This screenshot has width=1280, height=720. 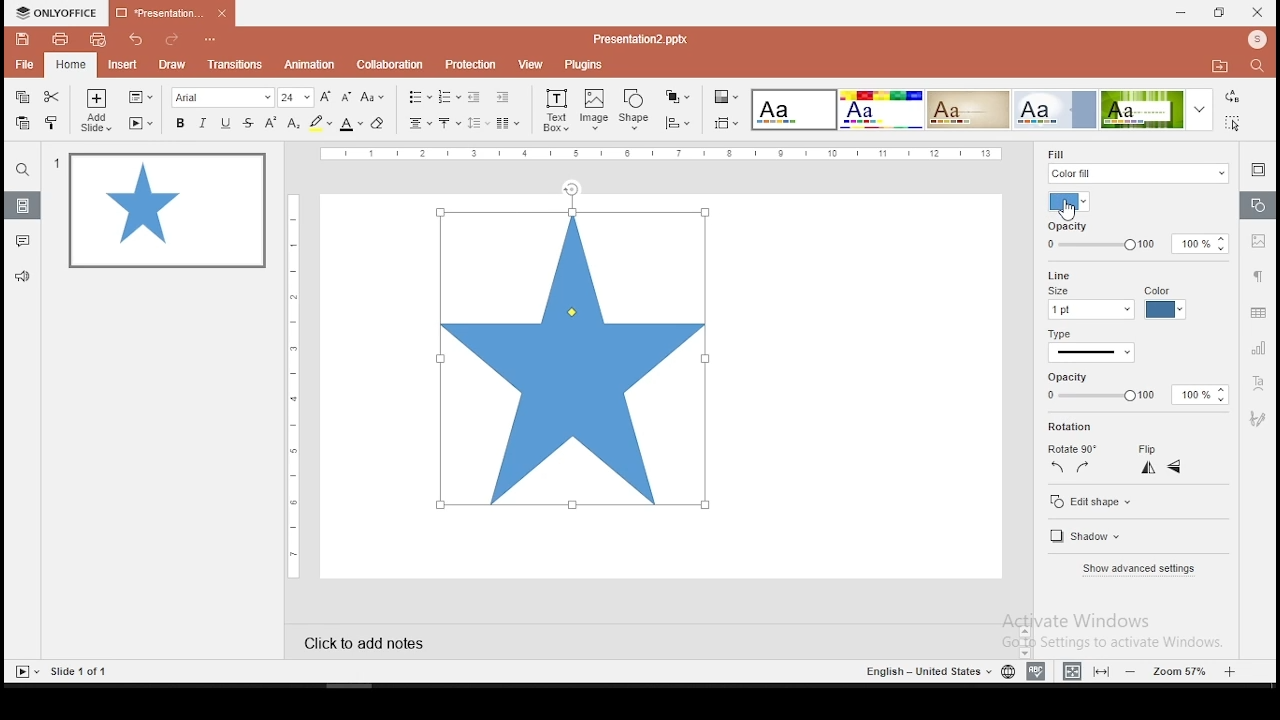 I want to click on opacity, so click(x=1134, y=237).